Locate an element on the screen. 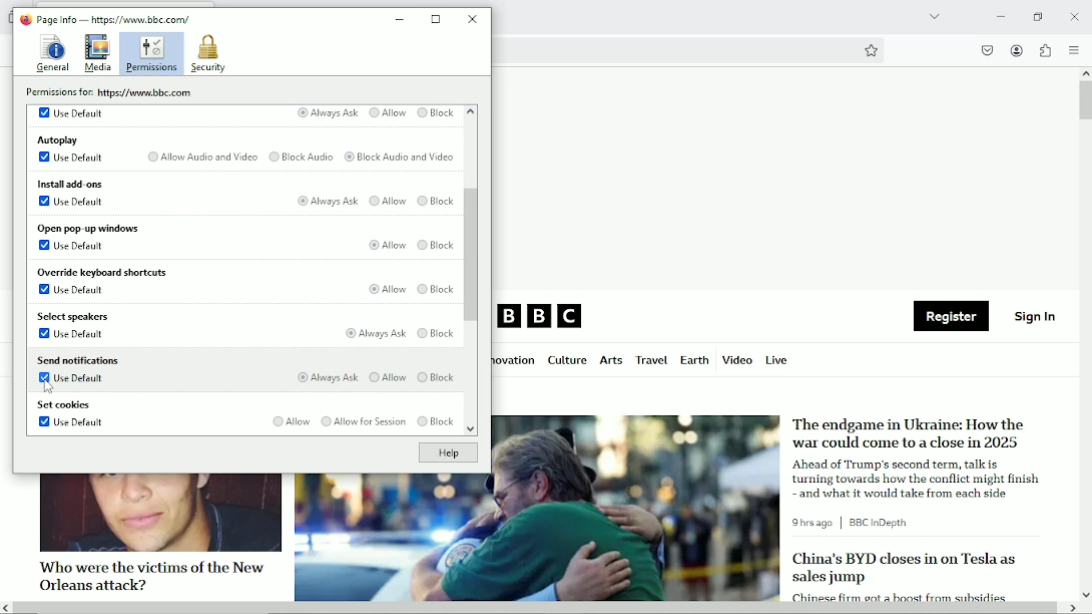  save to pocket is located at coordinates (986, 50).